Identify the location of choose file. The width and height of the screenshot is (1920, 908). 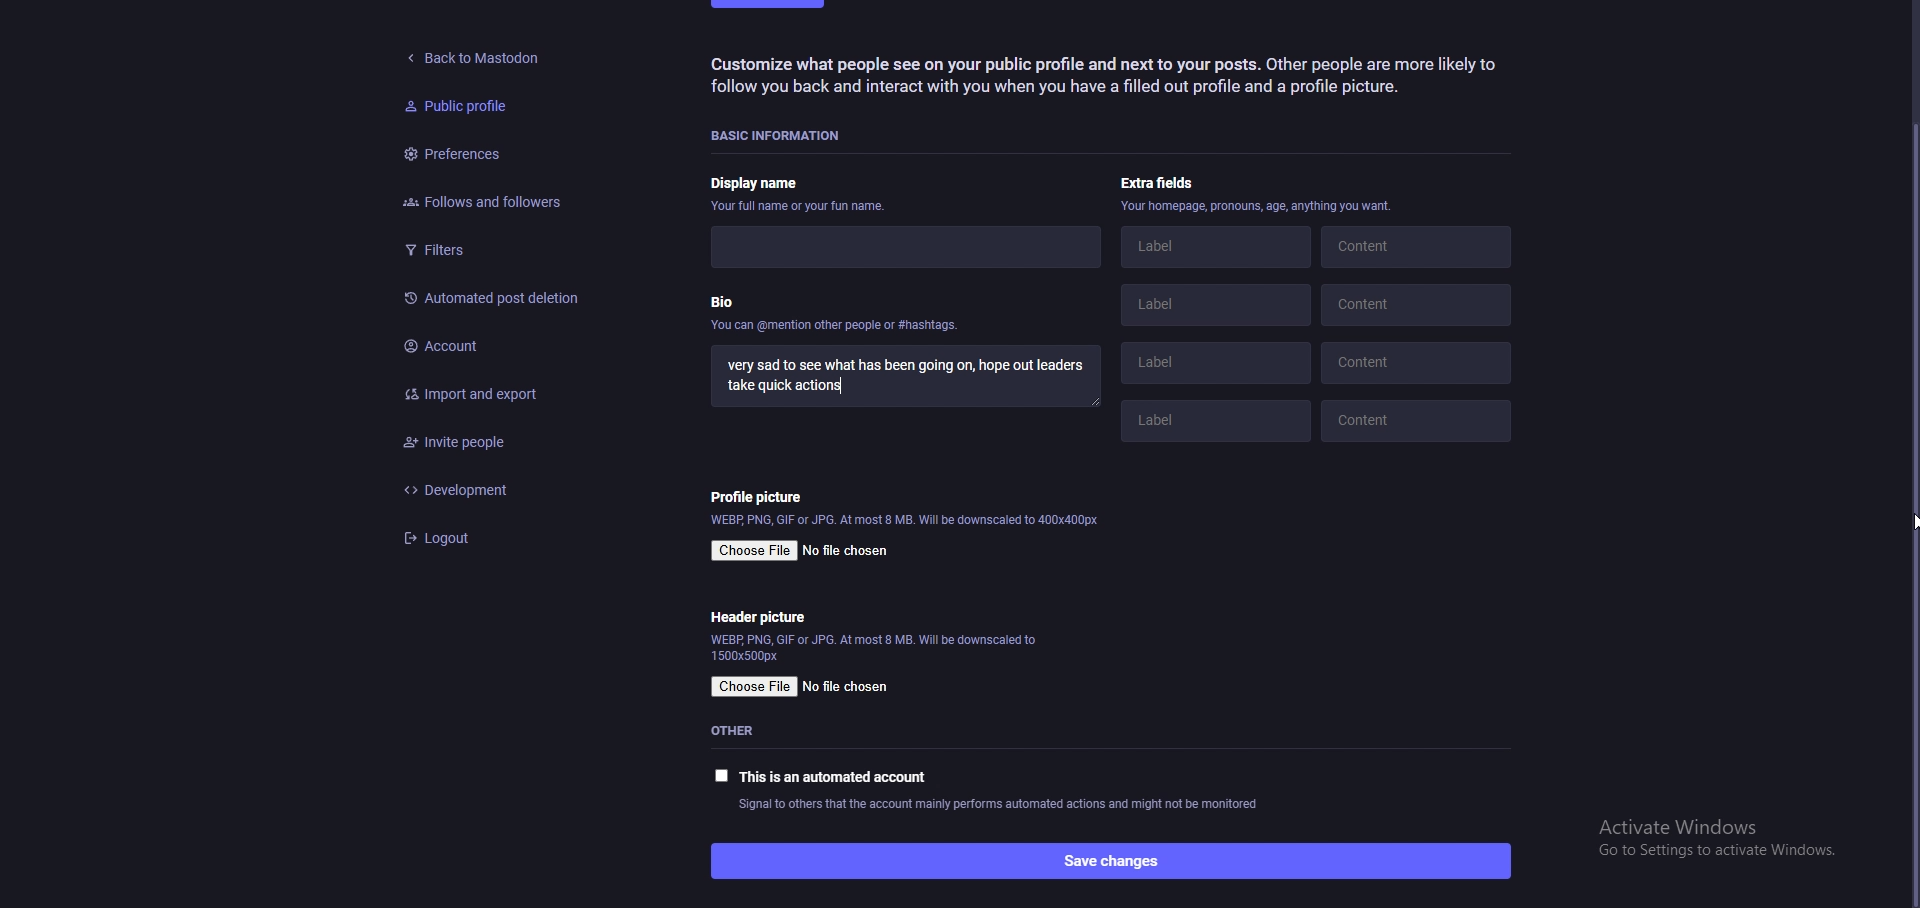
(754, 688).